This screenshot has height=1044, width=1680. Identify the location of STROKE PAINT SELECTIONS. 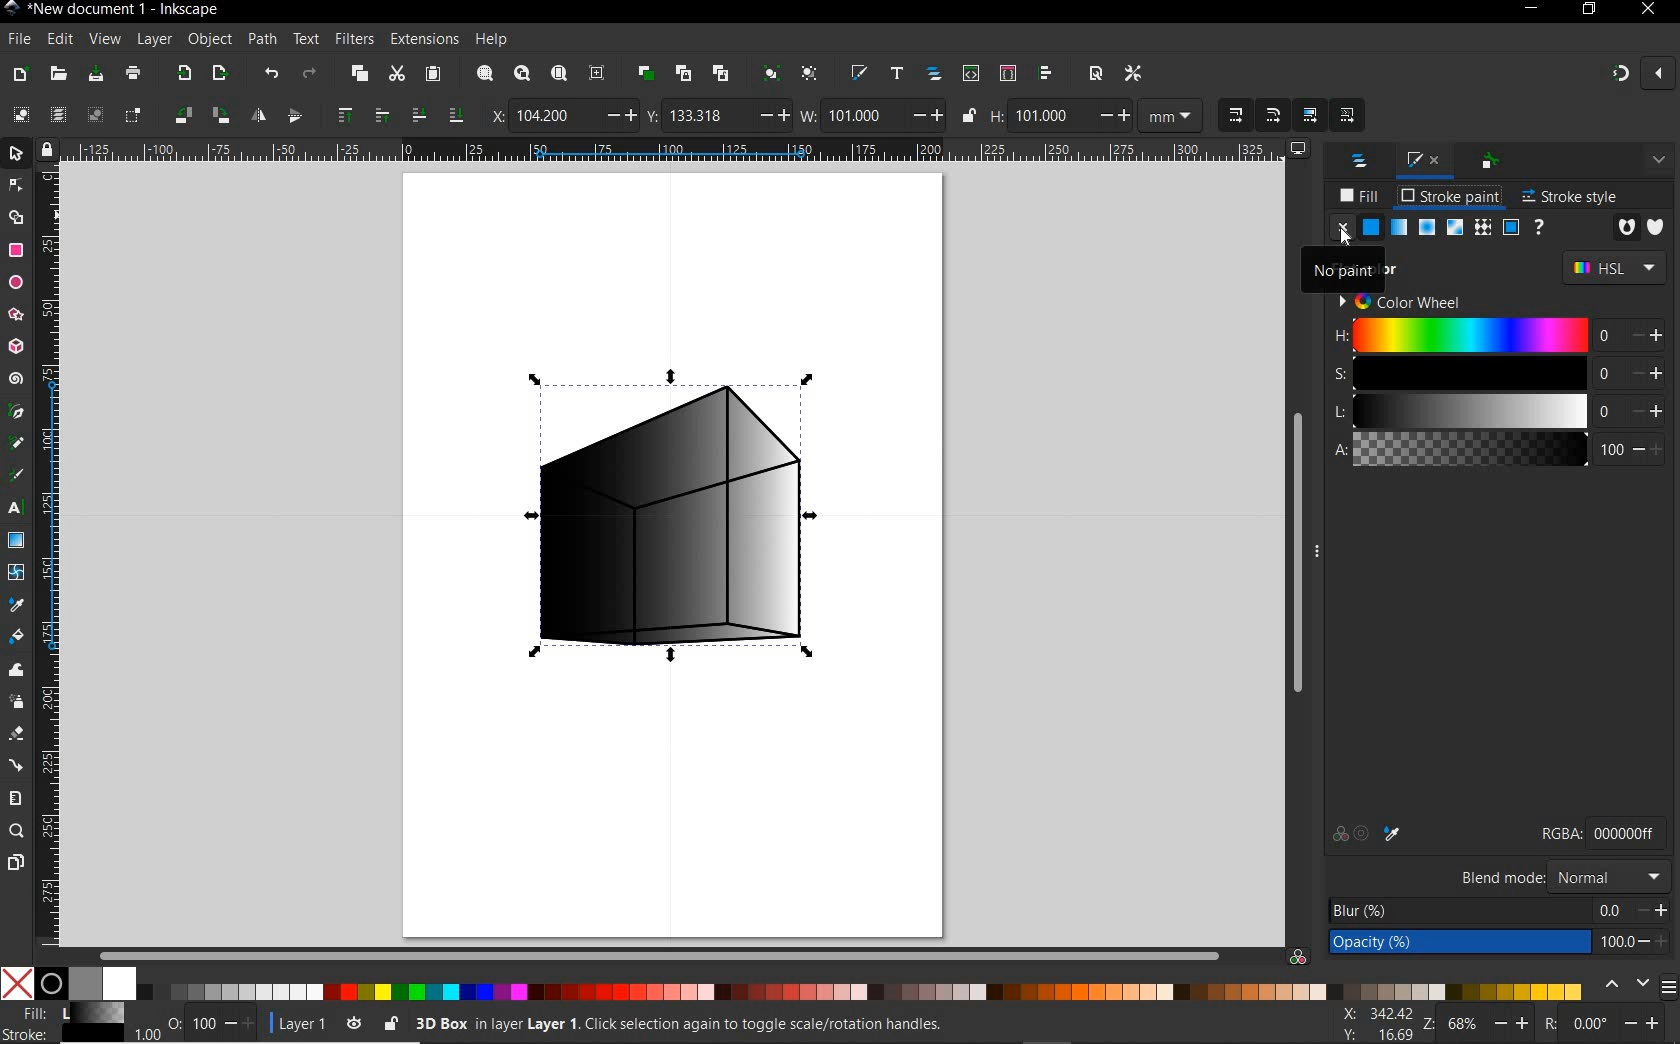
(1457, 227).